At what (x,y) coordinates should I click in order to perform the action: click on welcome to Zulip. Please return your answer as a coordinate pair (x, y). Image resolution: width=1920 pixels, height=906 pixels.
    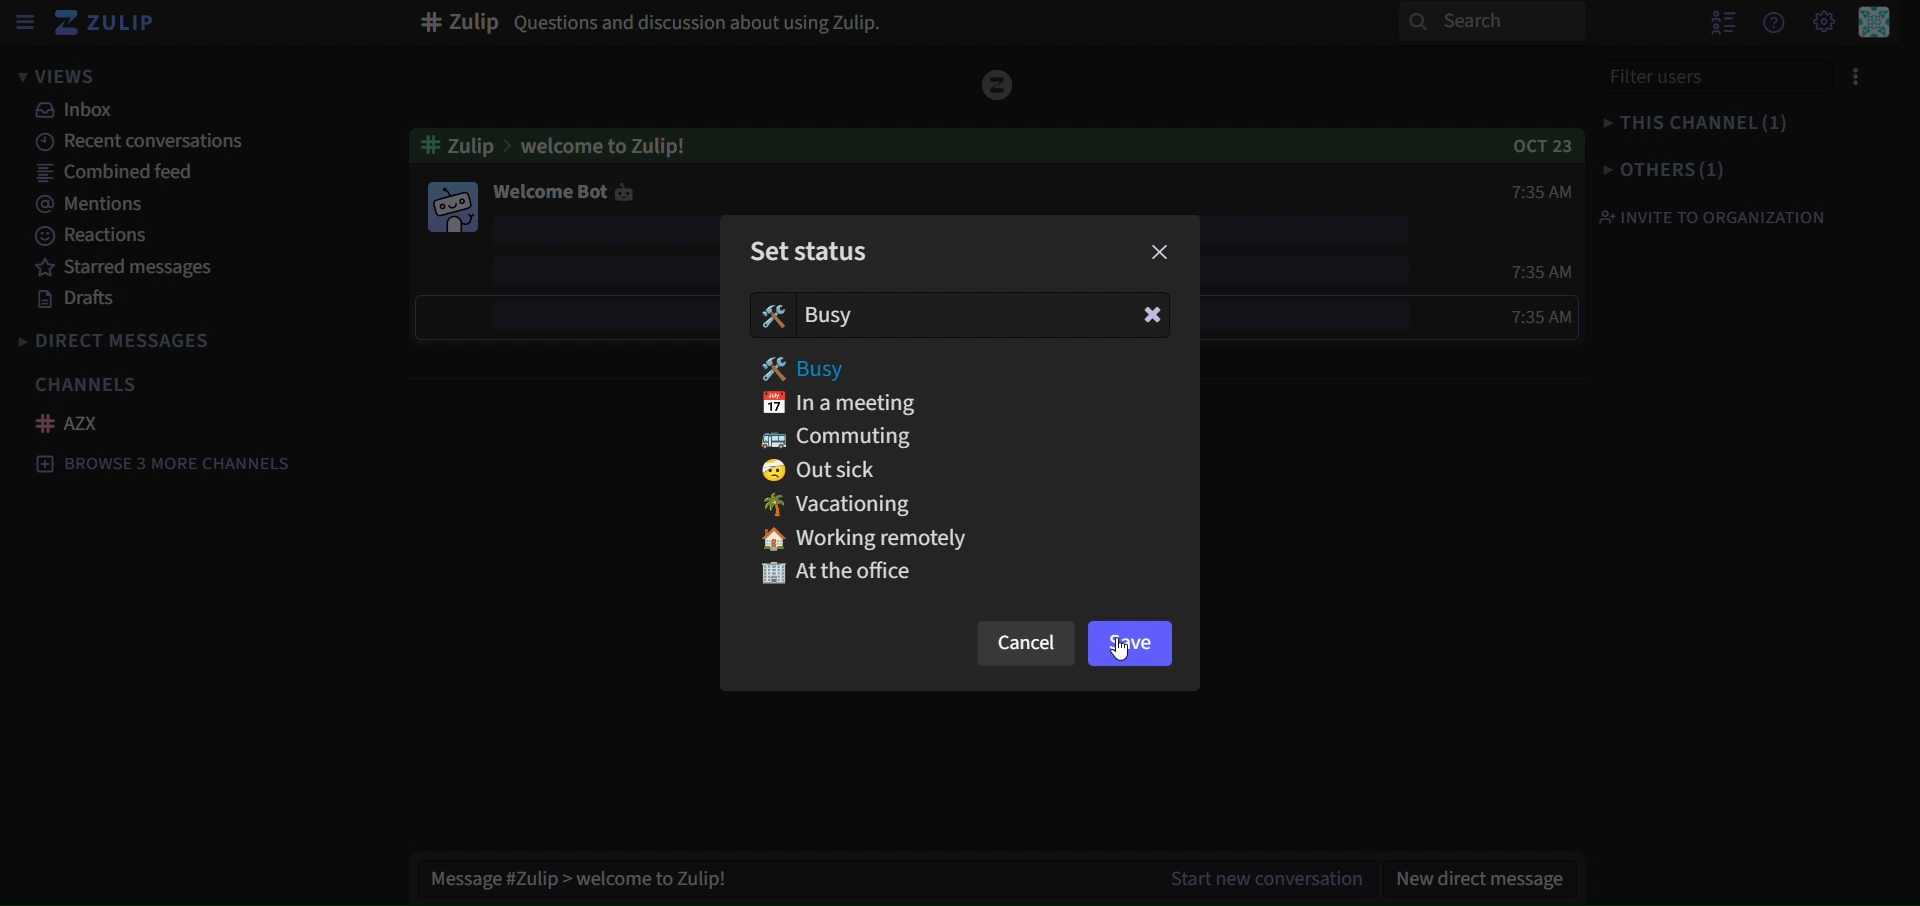
    Looking at the image, I should click on (572, 142).